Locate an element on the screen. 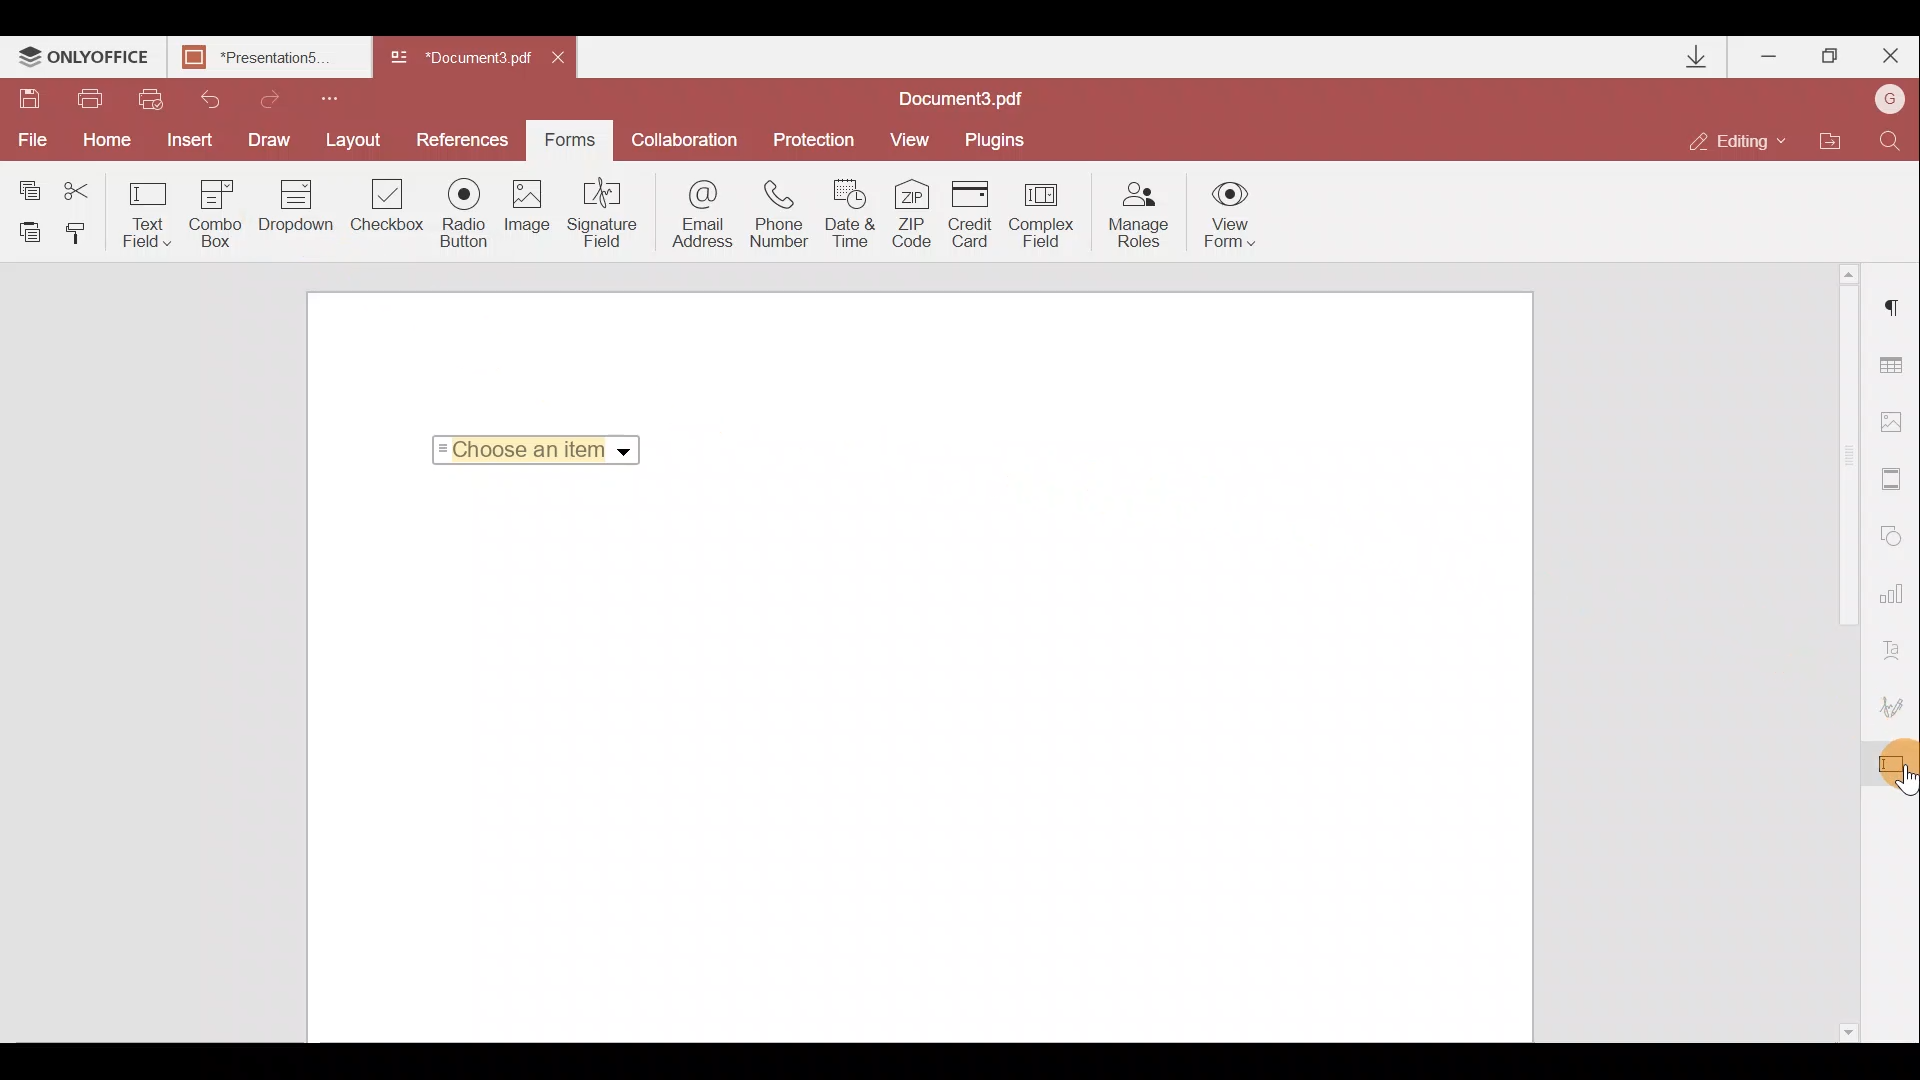 The image size is (1920, 1080). Quick print is located at coordinates (152, 99).